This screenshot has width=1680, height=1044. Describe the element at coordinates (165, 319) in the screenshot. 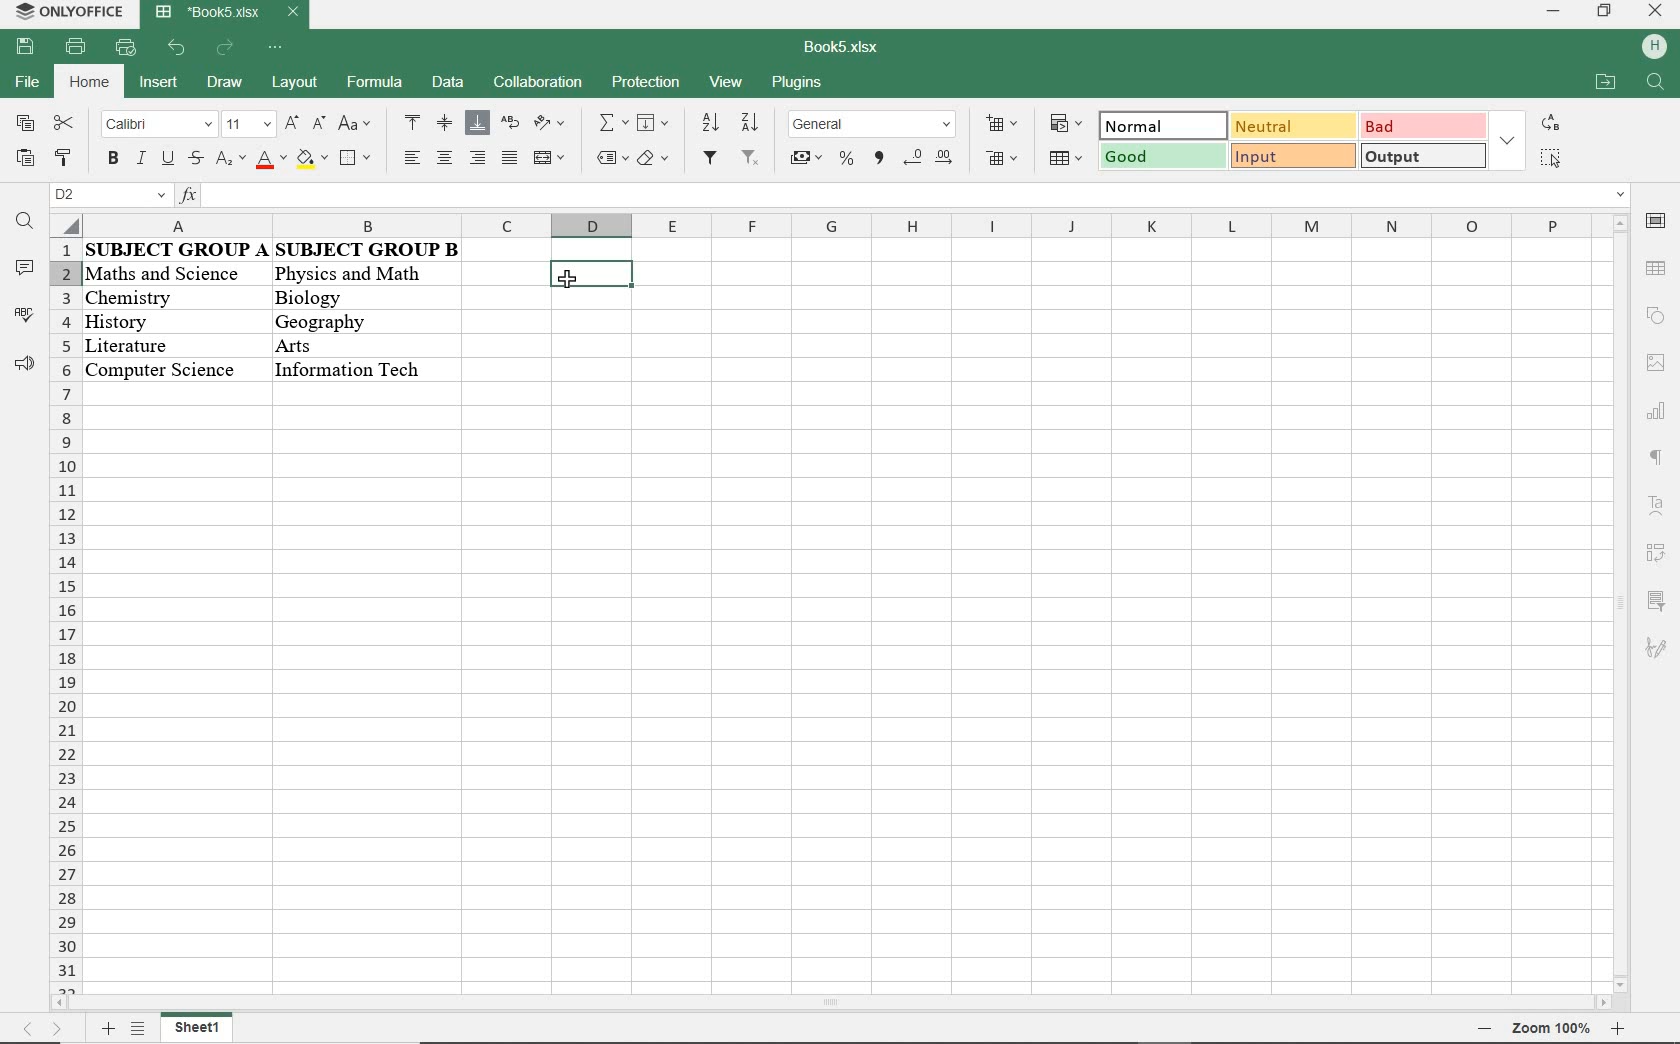

I see `history` at that location.